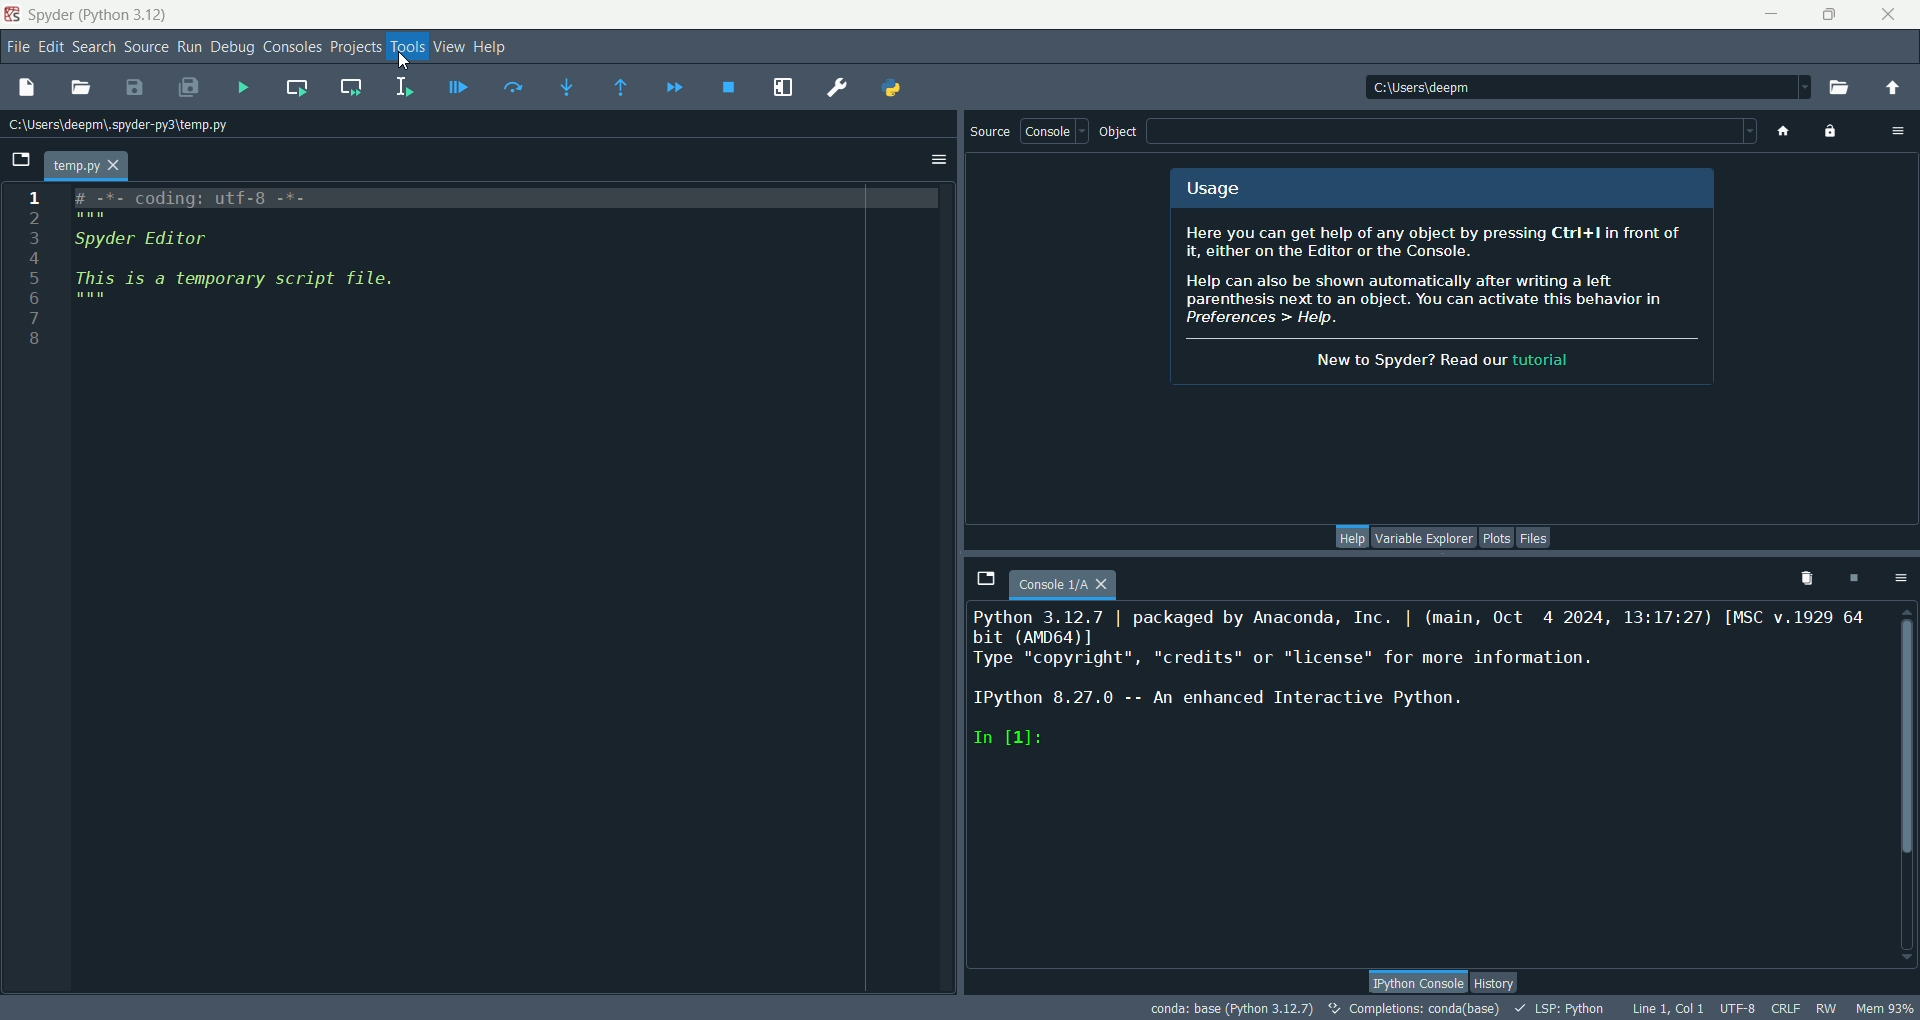 The width and height of the screenshot is (1920, 1020). What do you see at coordinates (260, 258) in the screenshot?
I see `script file` at bounding box center [260, 258].